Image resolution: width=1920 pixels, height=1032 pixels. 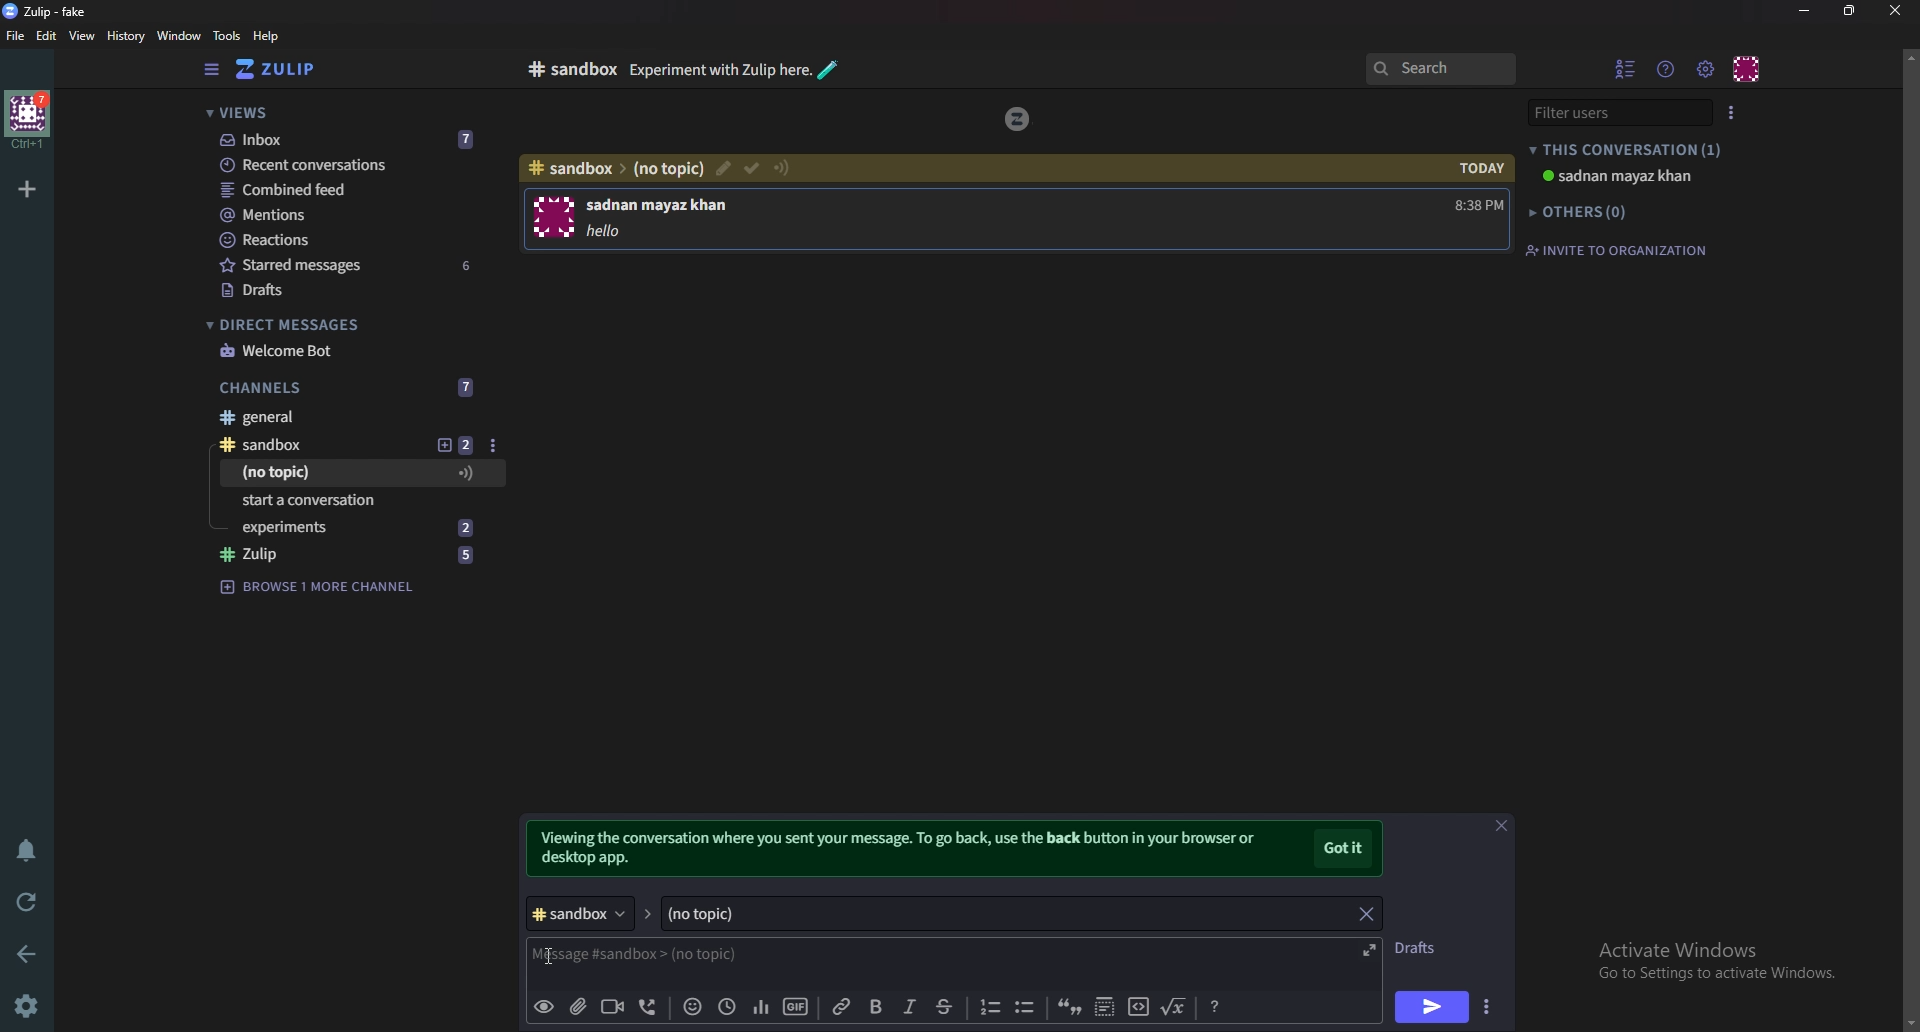 What do you see at coordinates (902, 850) in the screenshot?
I see `Viewing the conversation where you set your message. To go back, use the back button in your browser or desktop app.` at bounding box center [902, 850].